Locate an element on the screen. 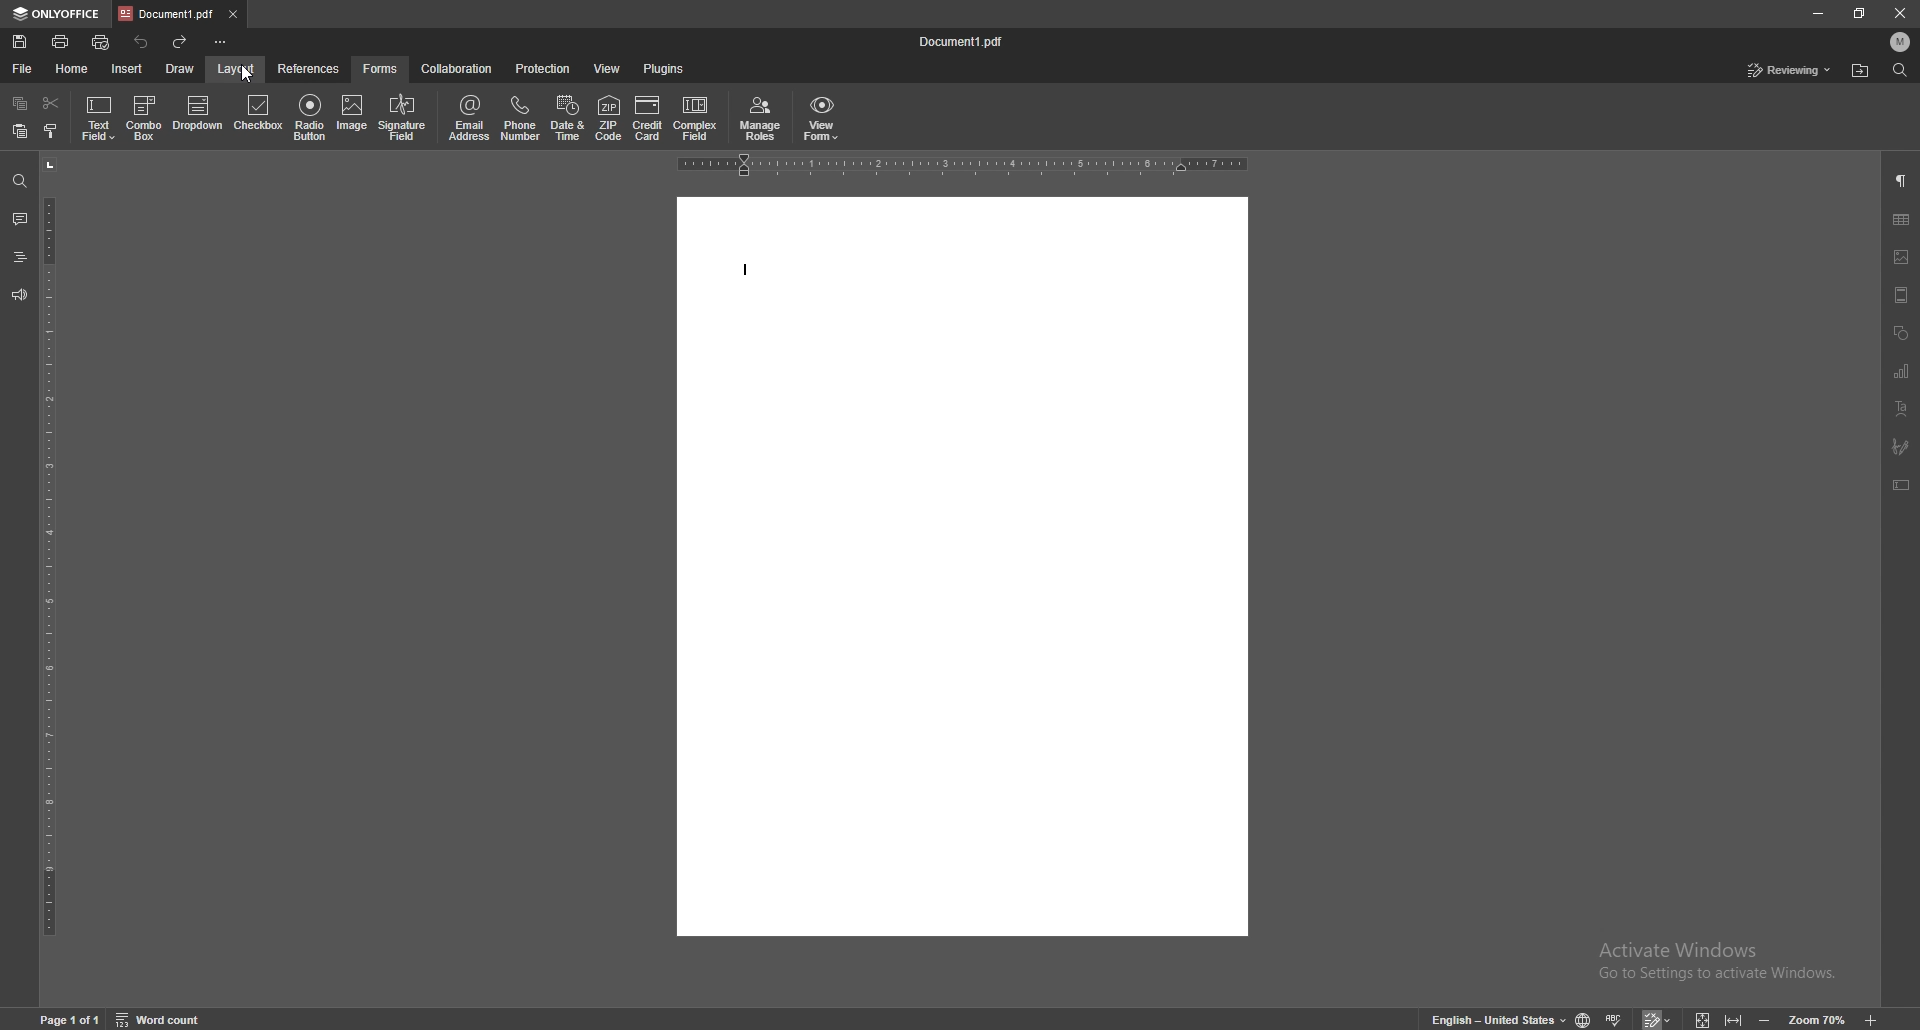  forms is located at coordinates (381, 69).